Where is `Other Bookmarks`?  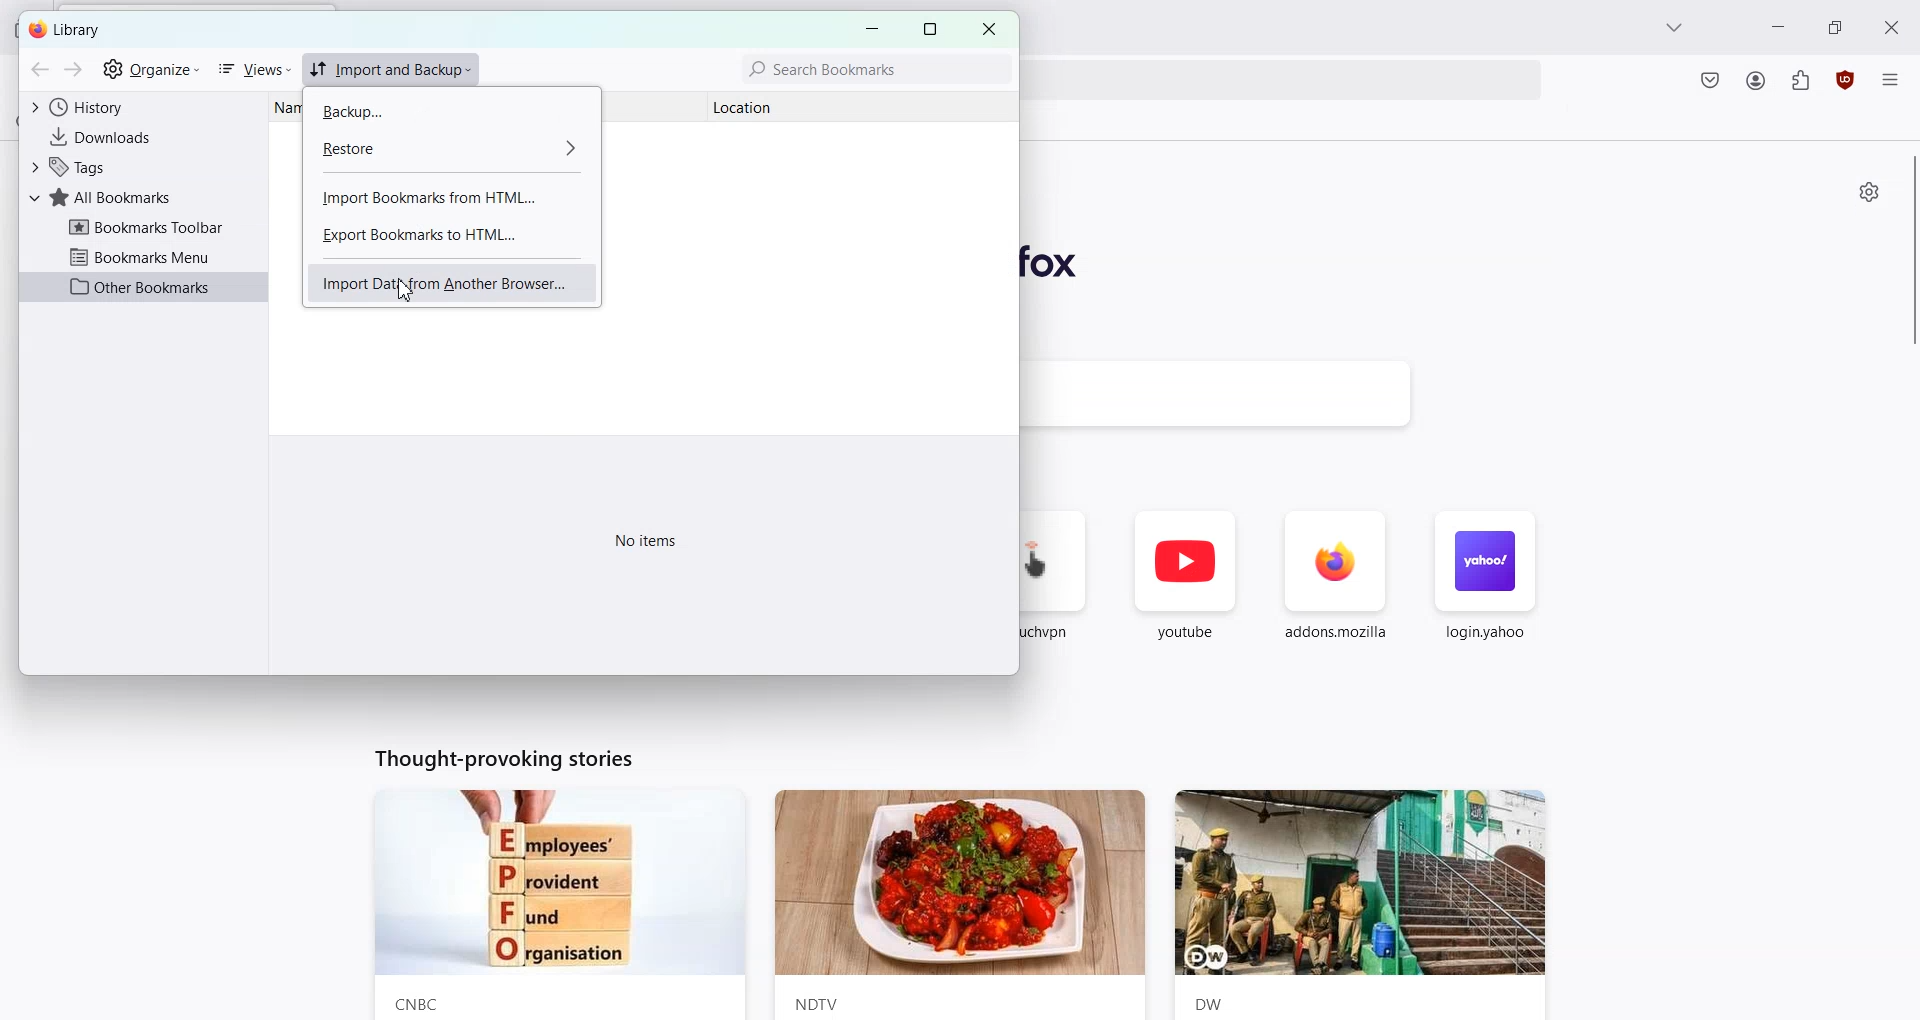
Other Bookmarks is located at coordinates (147, 287).